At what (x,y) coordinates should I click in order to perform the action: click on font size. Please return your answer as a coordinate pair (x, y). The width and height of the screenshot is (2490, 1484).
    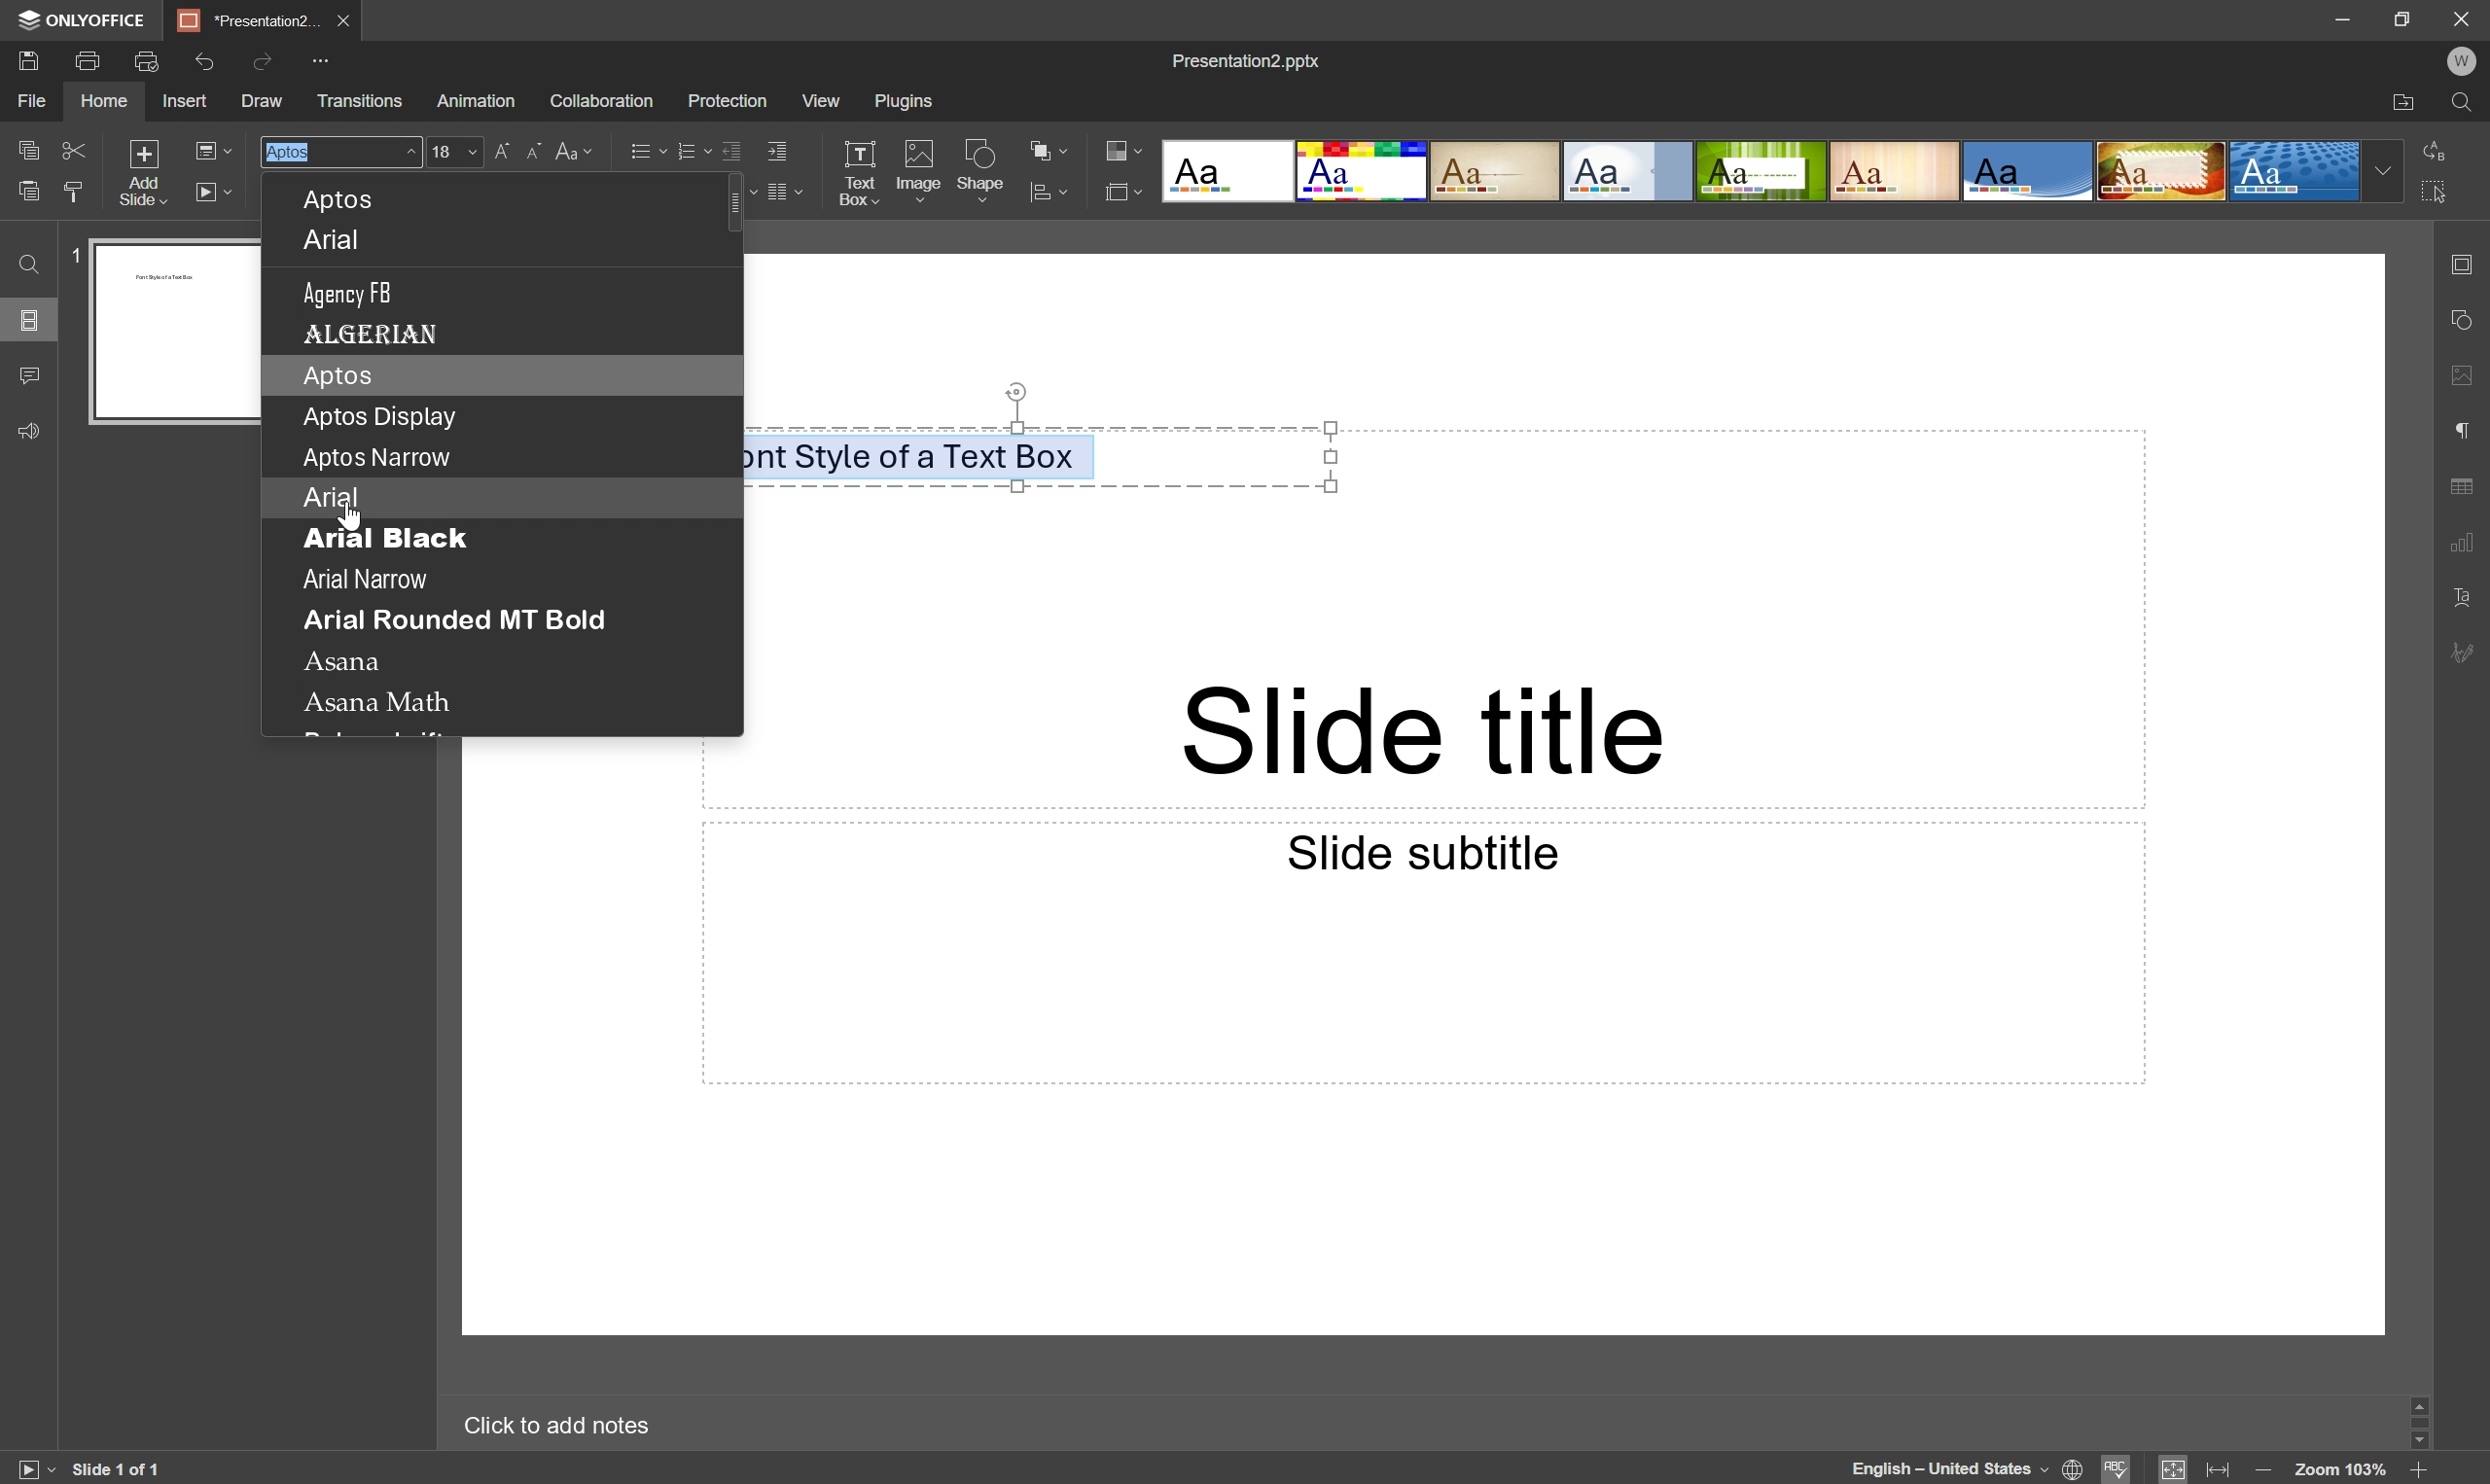
    Looking at the image, I should click on (456, 151).